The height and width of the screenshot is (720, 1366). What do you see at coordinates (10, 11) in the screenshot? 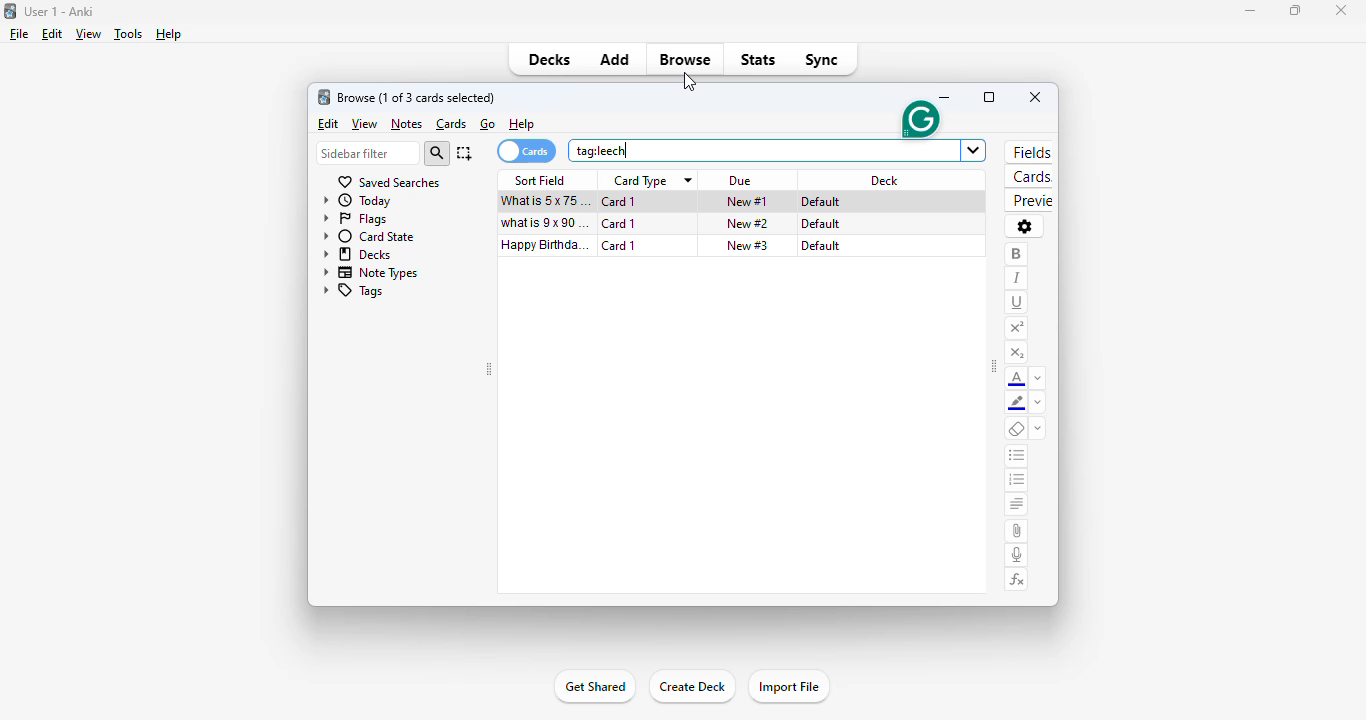
I see `logo` at bounding box center [10, 11].